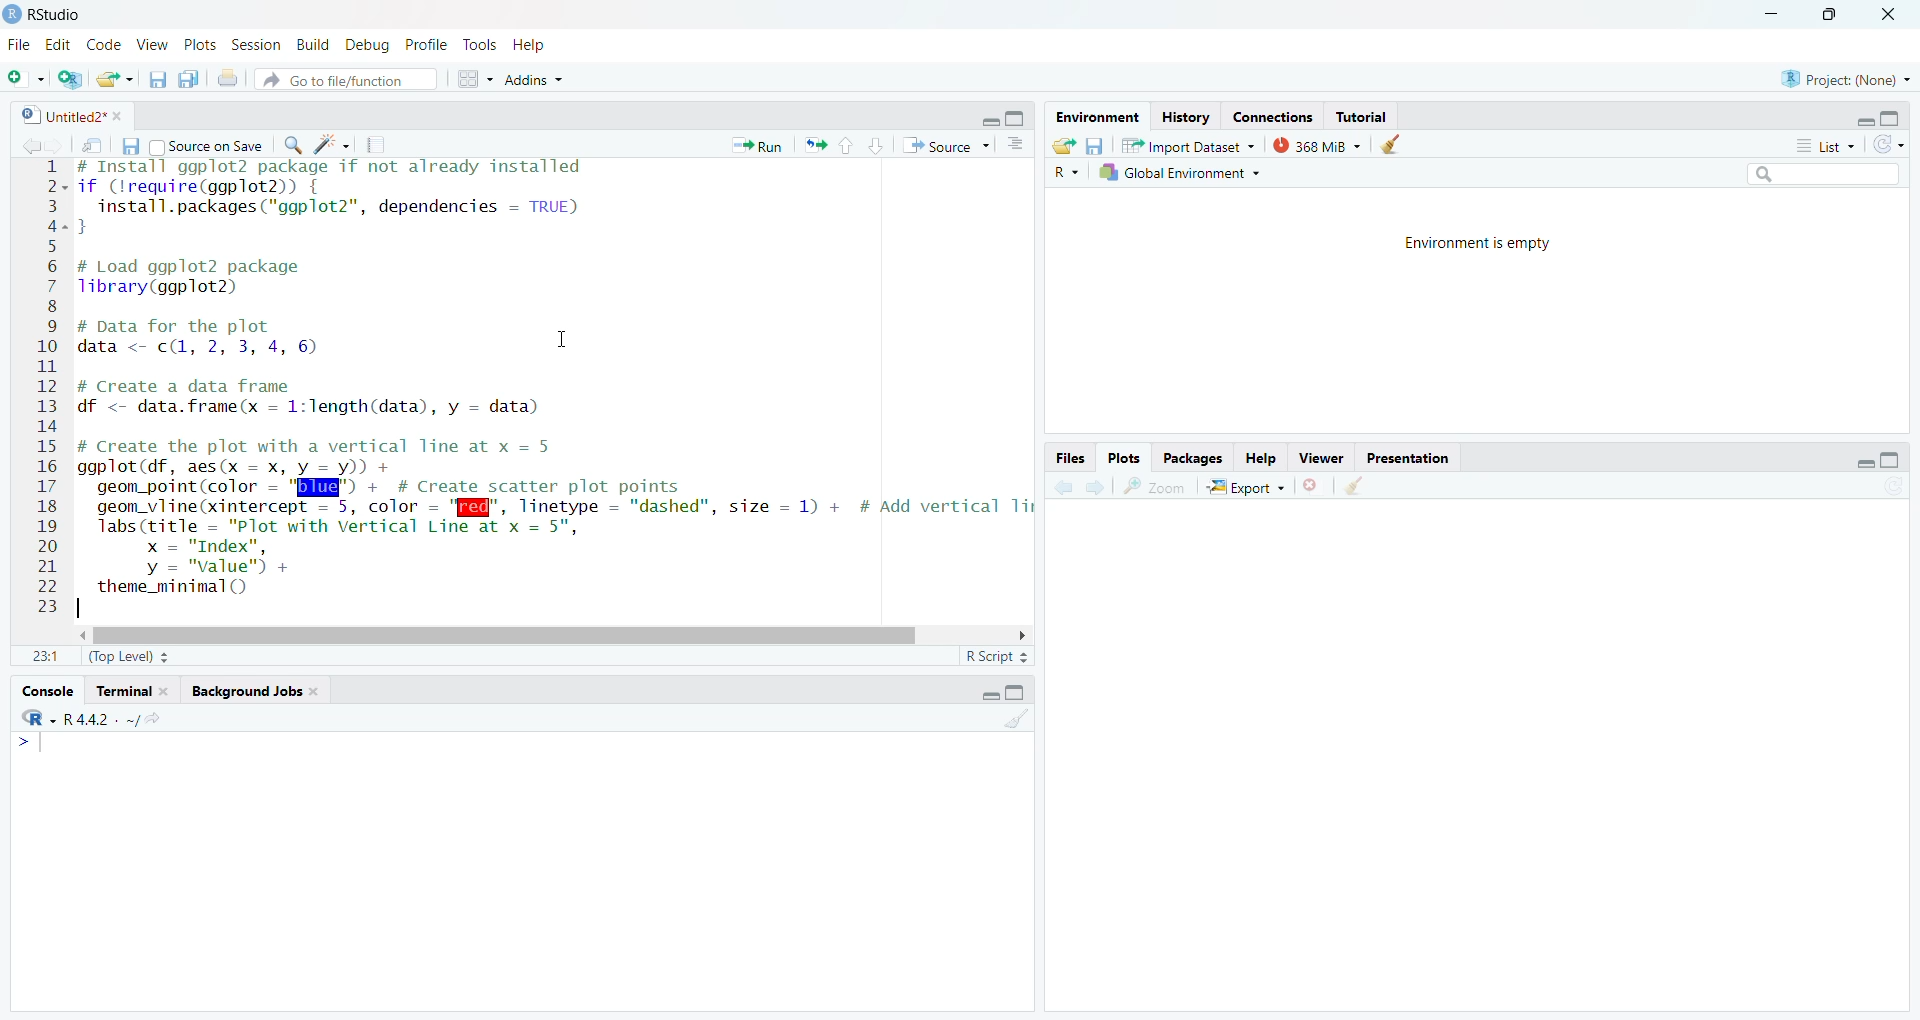  What do you see at coordinates (202, 47) in the screenshot?
I see `v Plots` at bounding box center [202, 47].